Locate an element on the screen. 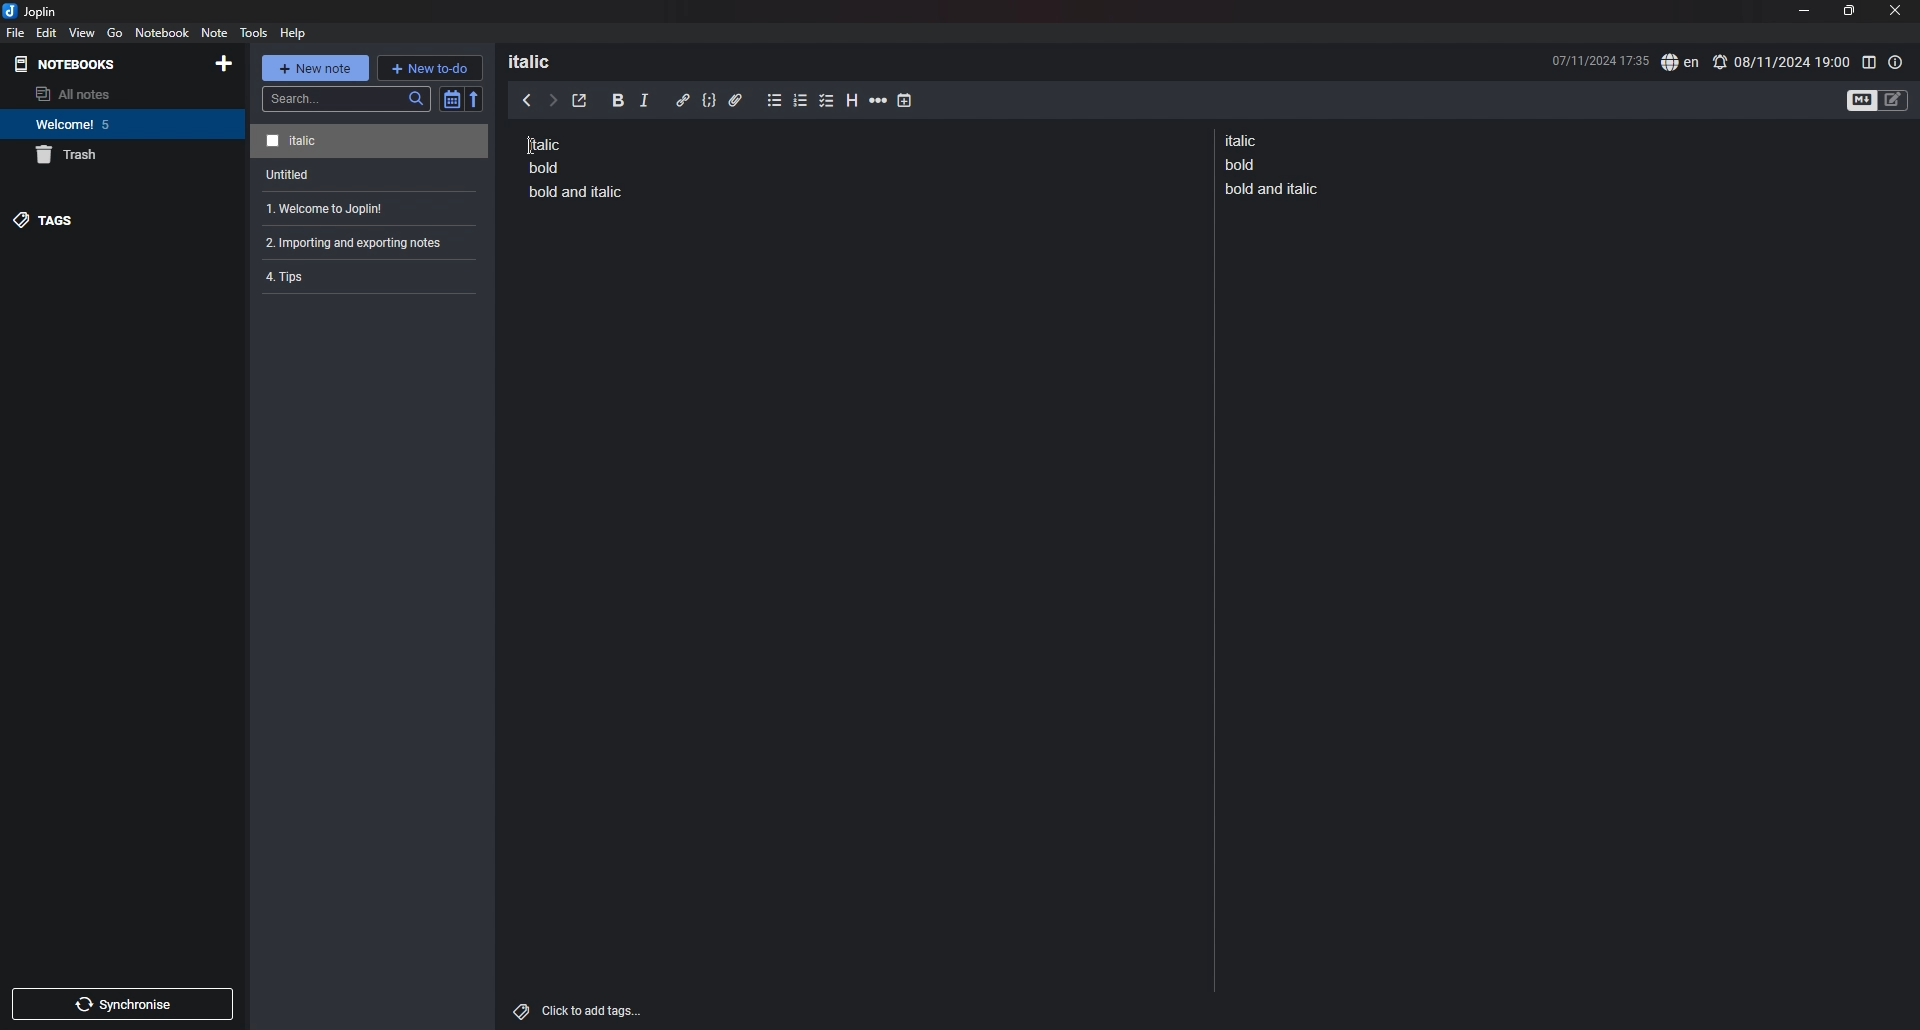 The width and height of the screenshot is (1920, 1030). note is located at coordinates (576, 166).